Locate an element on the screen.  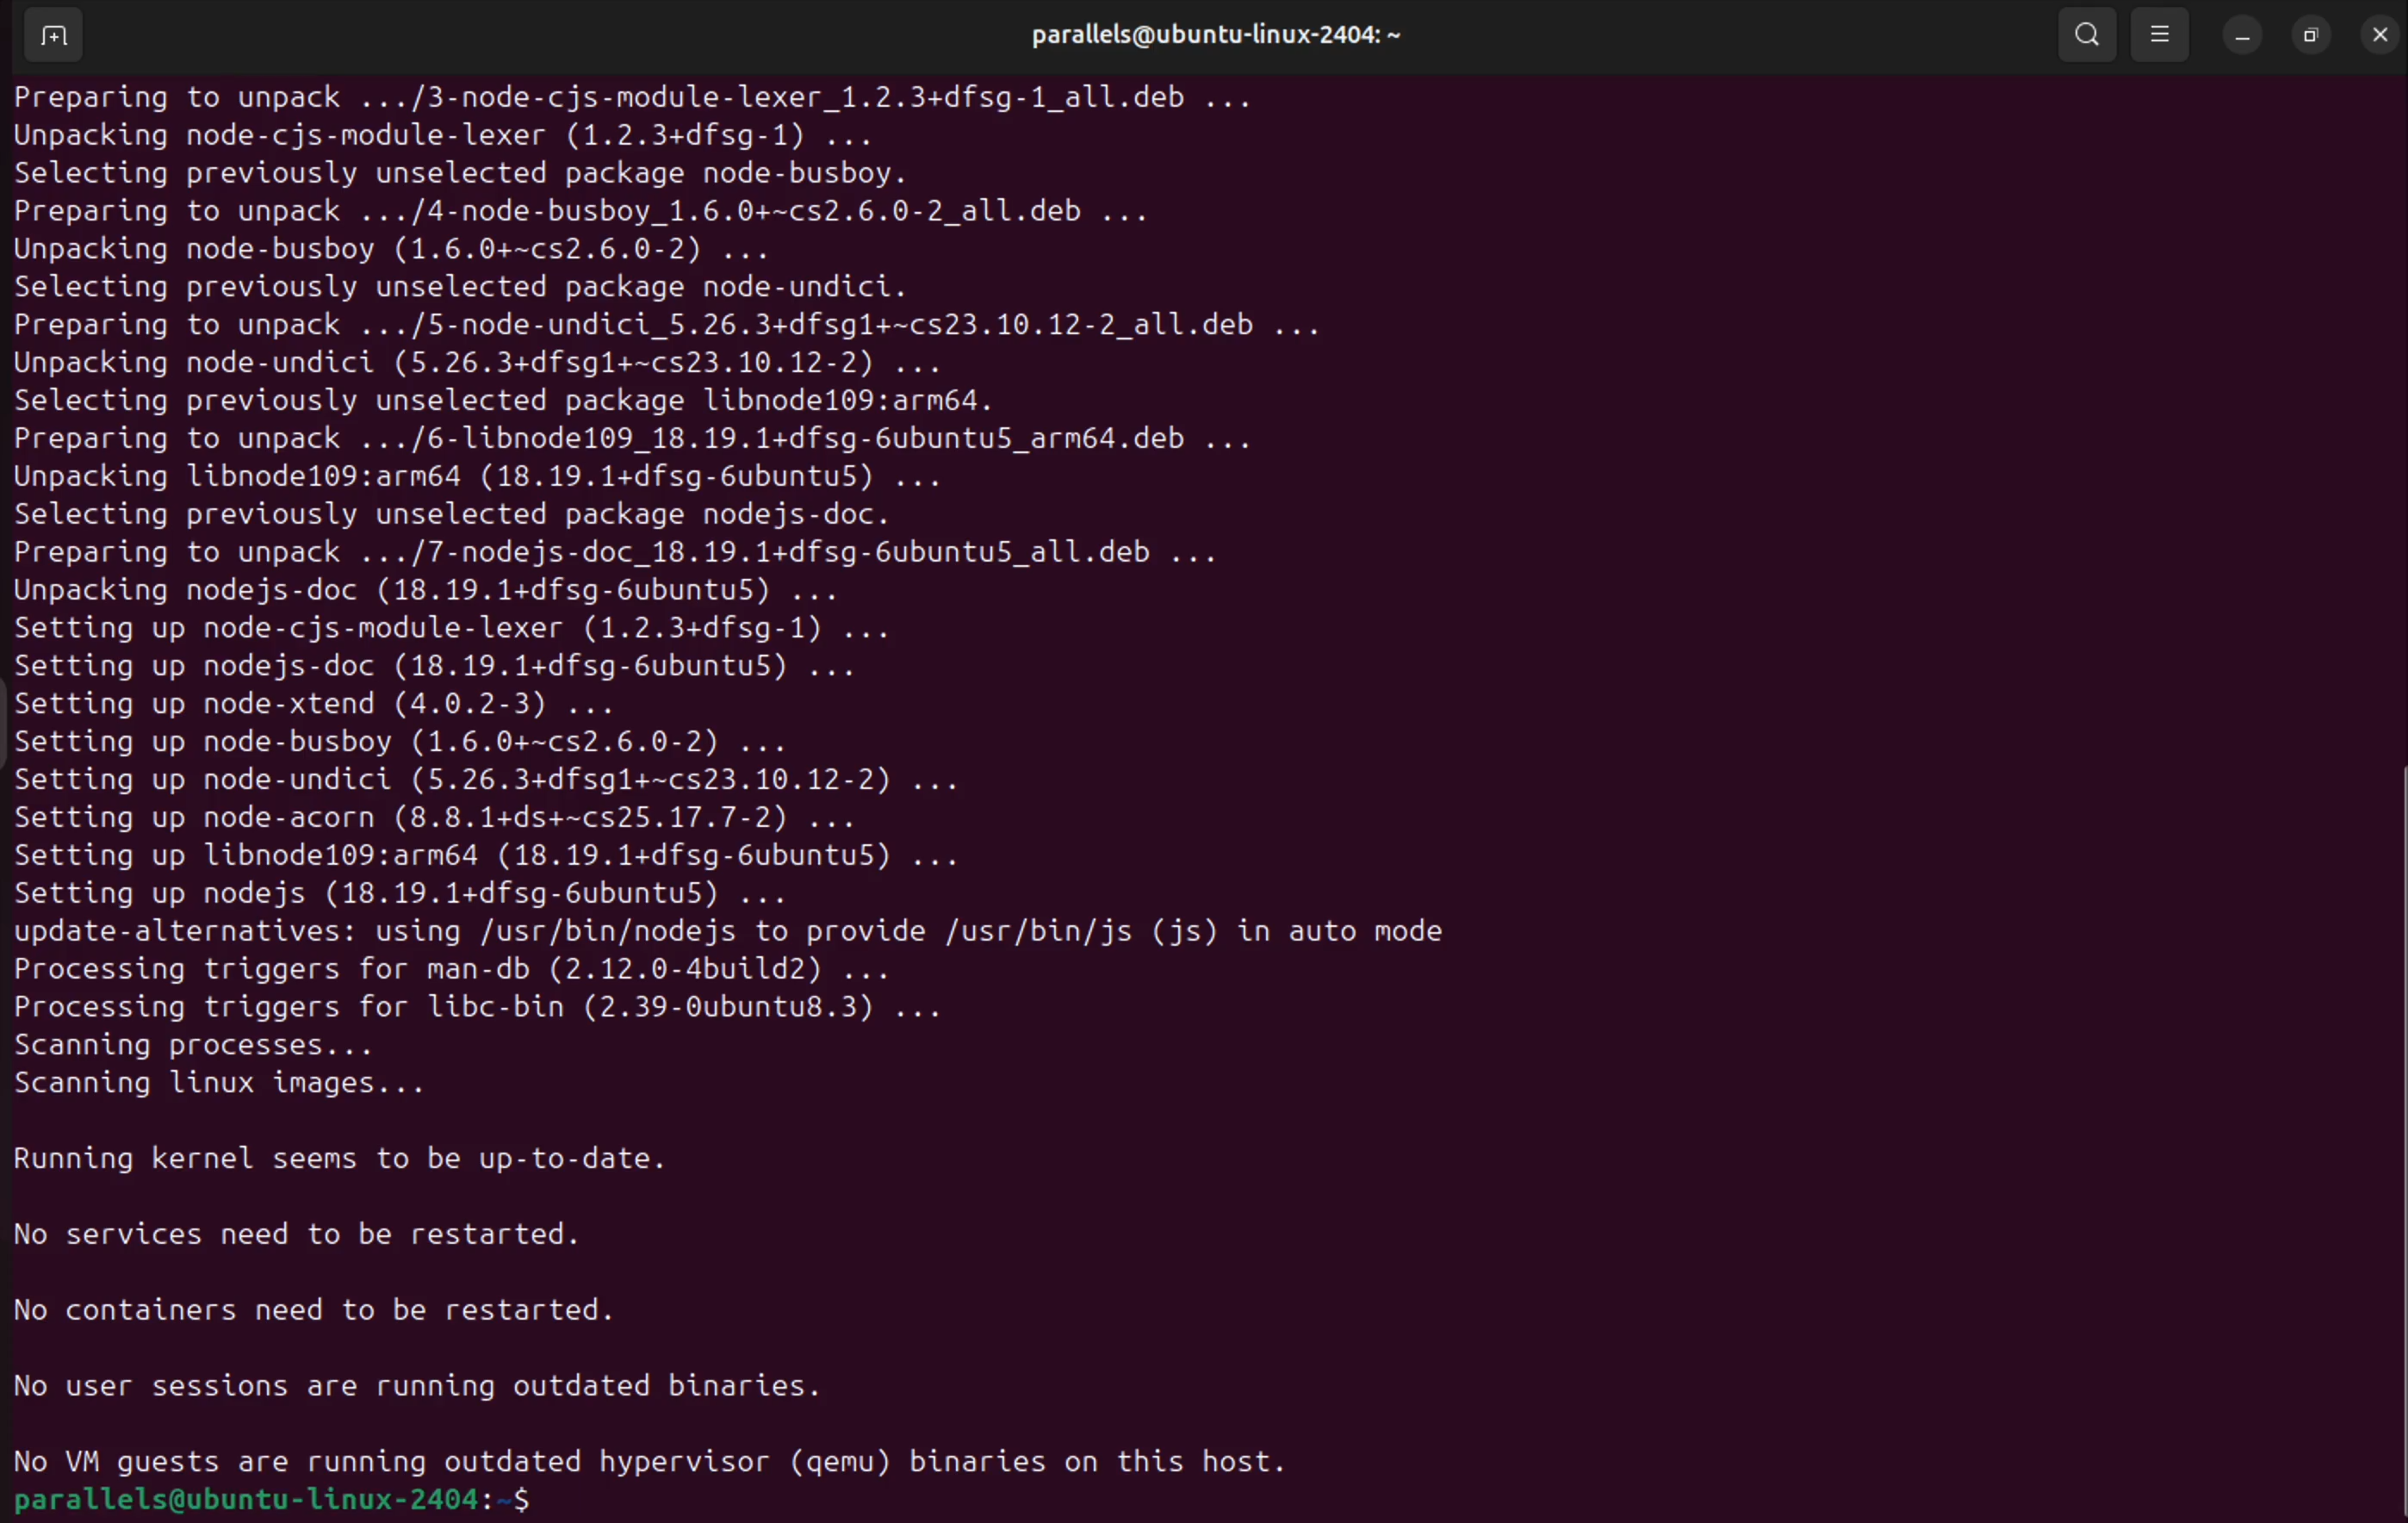
minimize is located at coordinates (2241, 39).